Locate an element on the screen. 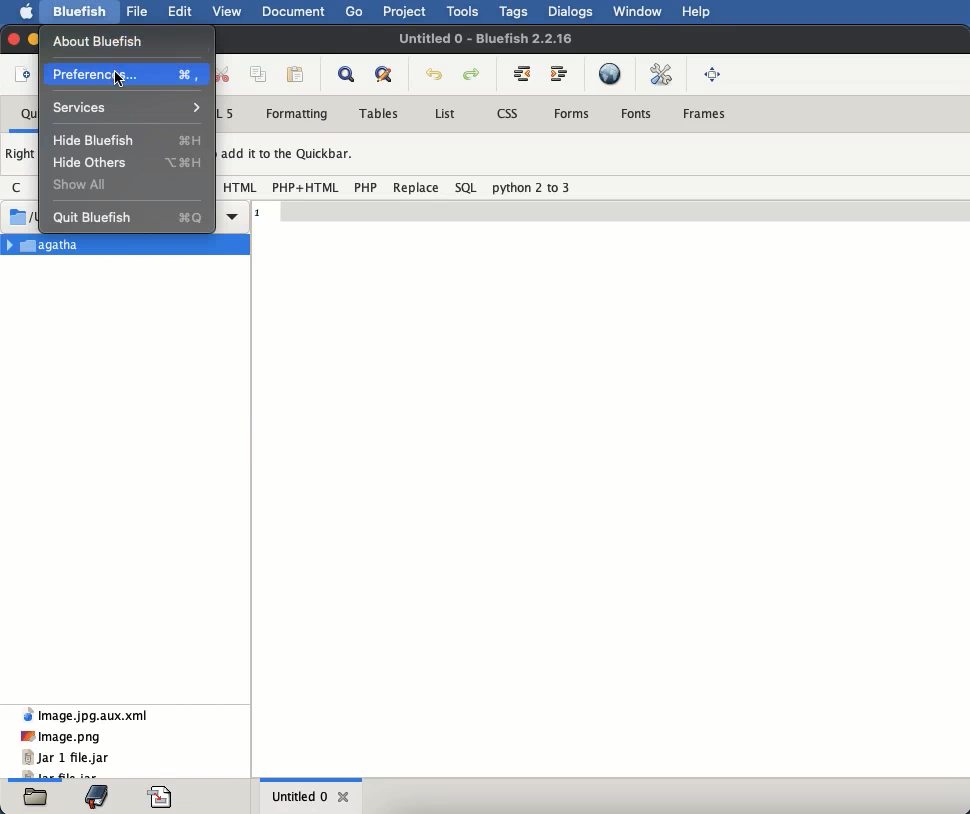 The image size is (970, 814). bookmark is located at coordinates (96, 796).